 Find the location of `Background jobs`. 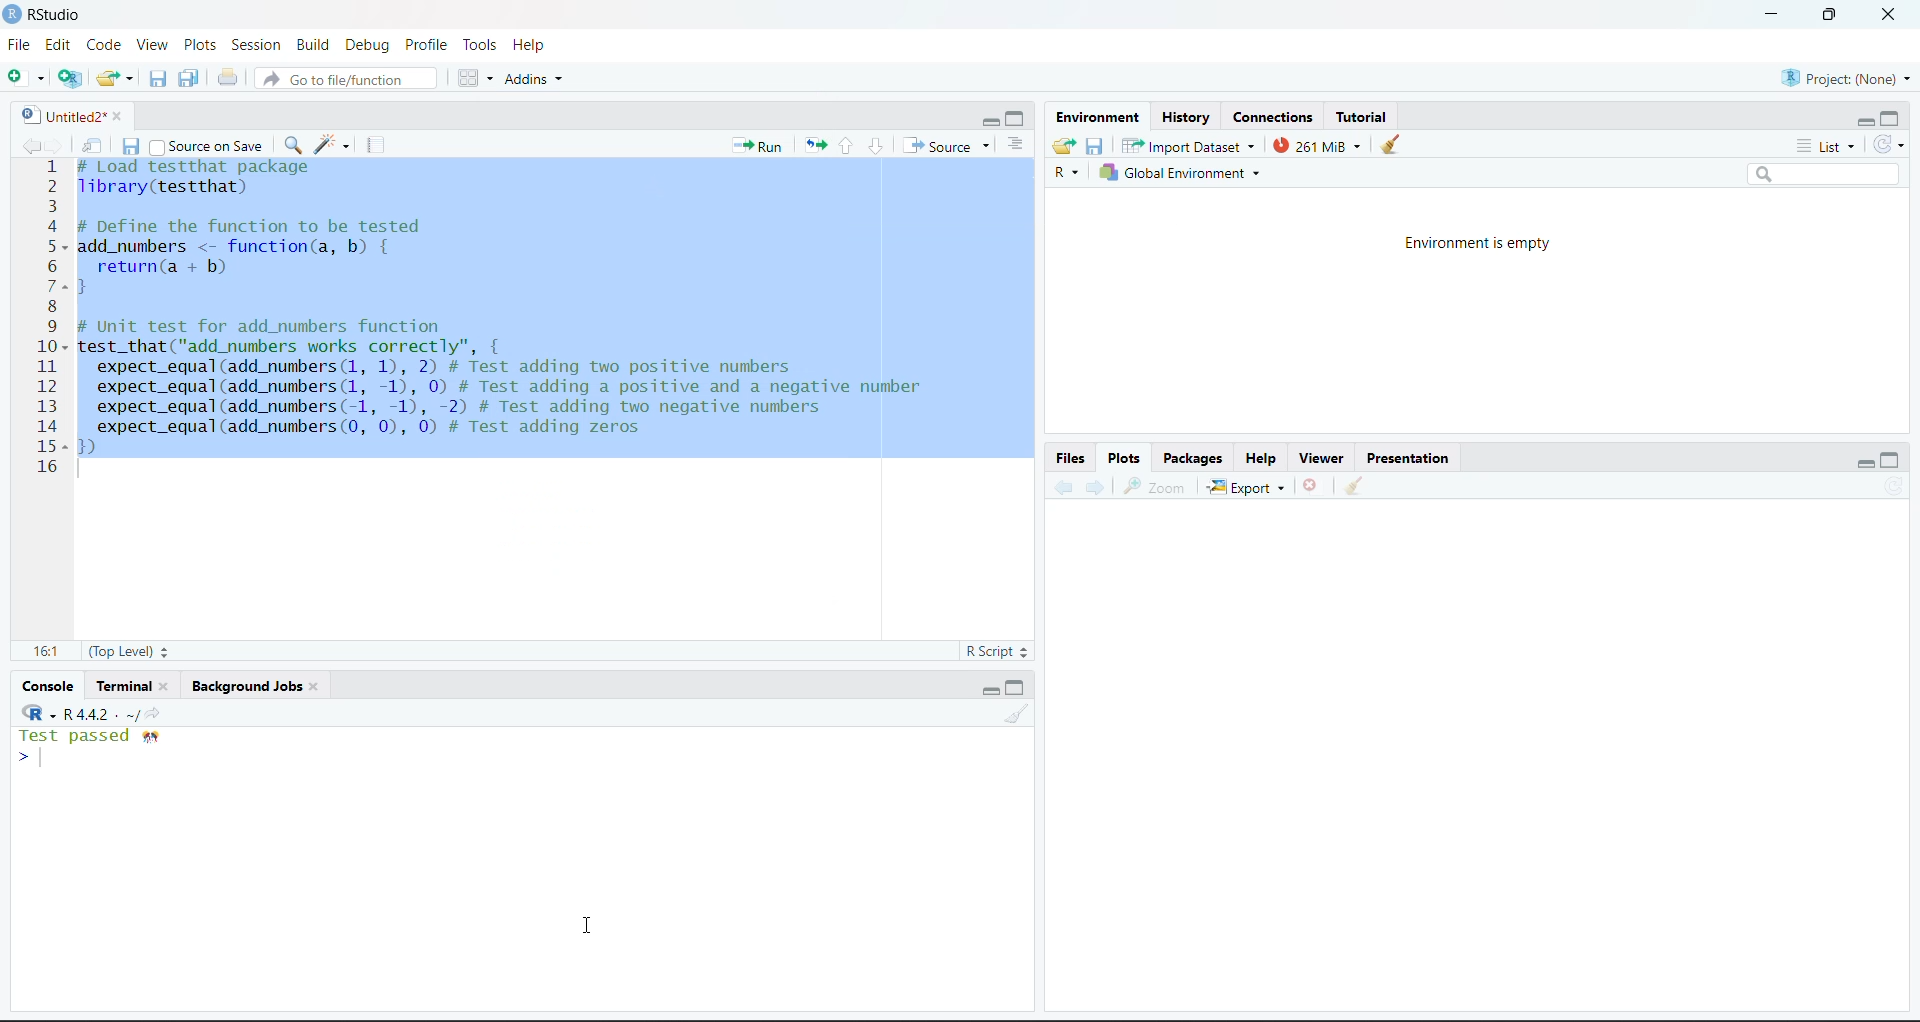

Background jobs is located at coordinates (257, 686).